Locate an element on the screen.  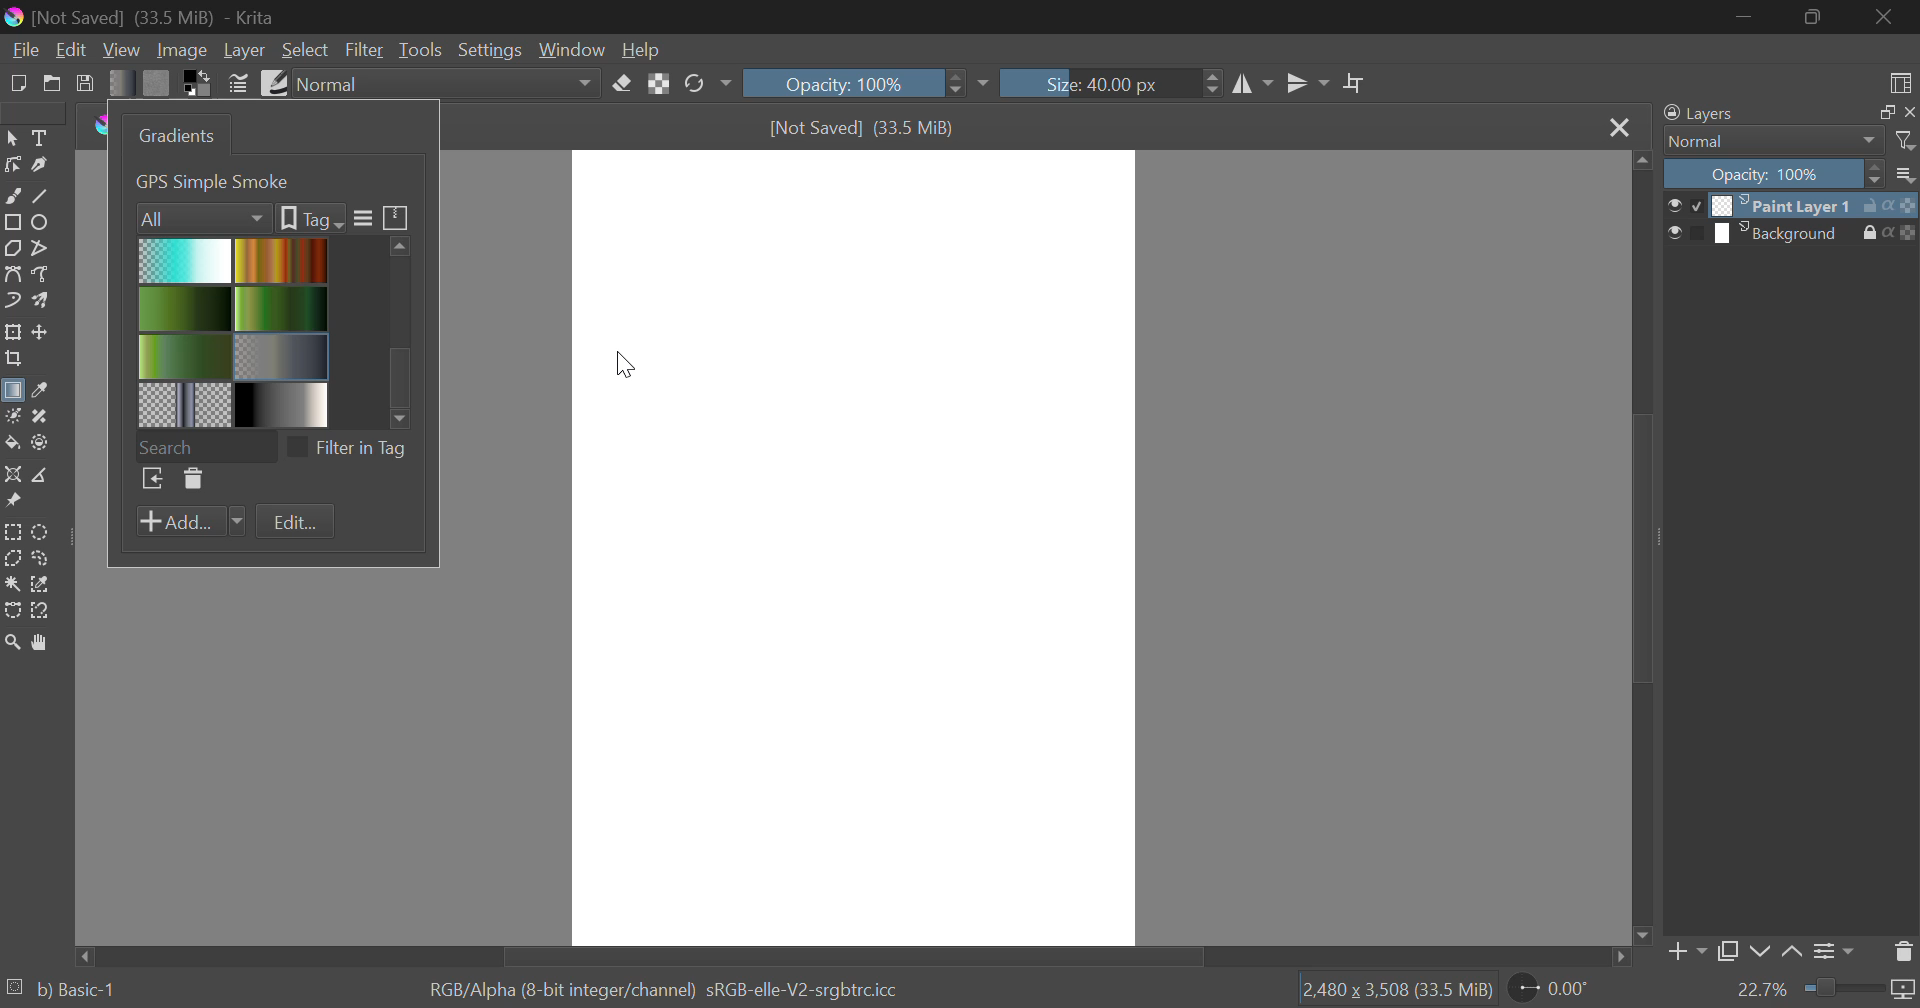
Opacity: 100% is located at coordinates (863, 83).